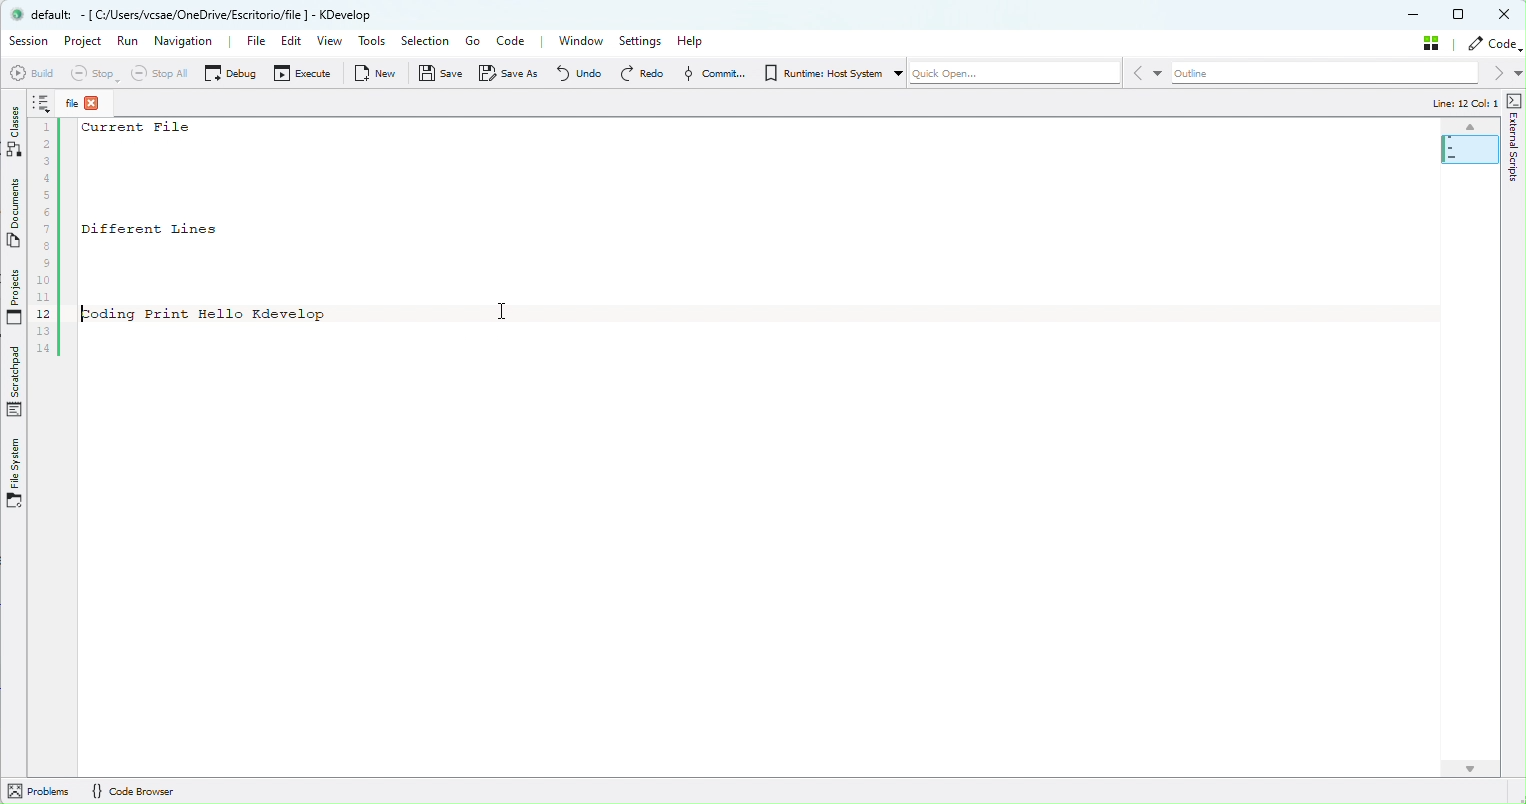  I want to click on Notes, so click(43, 101).